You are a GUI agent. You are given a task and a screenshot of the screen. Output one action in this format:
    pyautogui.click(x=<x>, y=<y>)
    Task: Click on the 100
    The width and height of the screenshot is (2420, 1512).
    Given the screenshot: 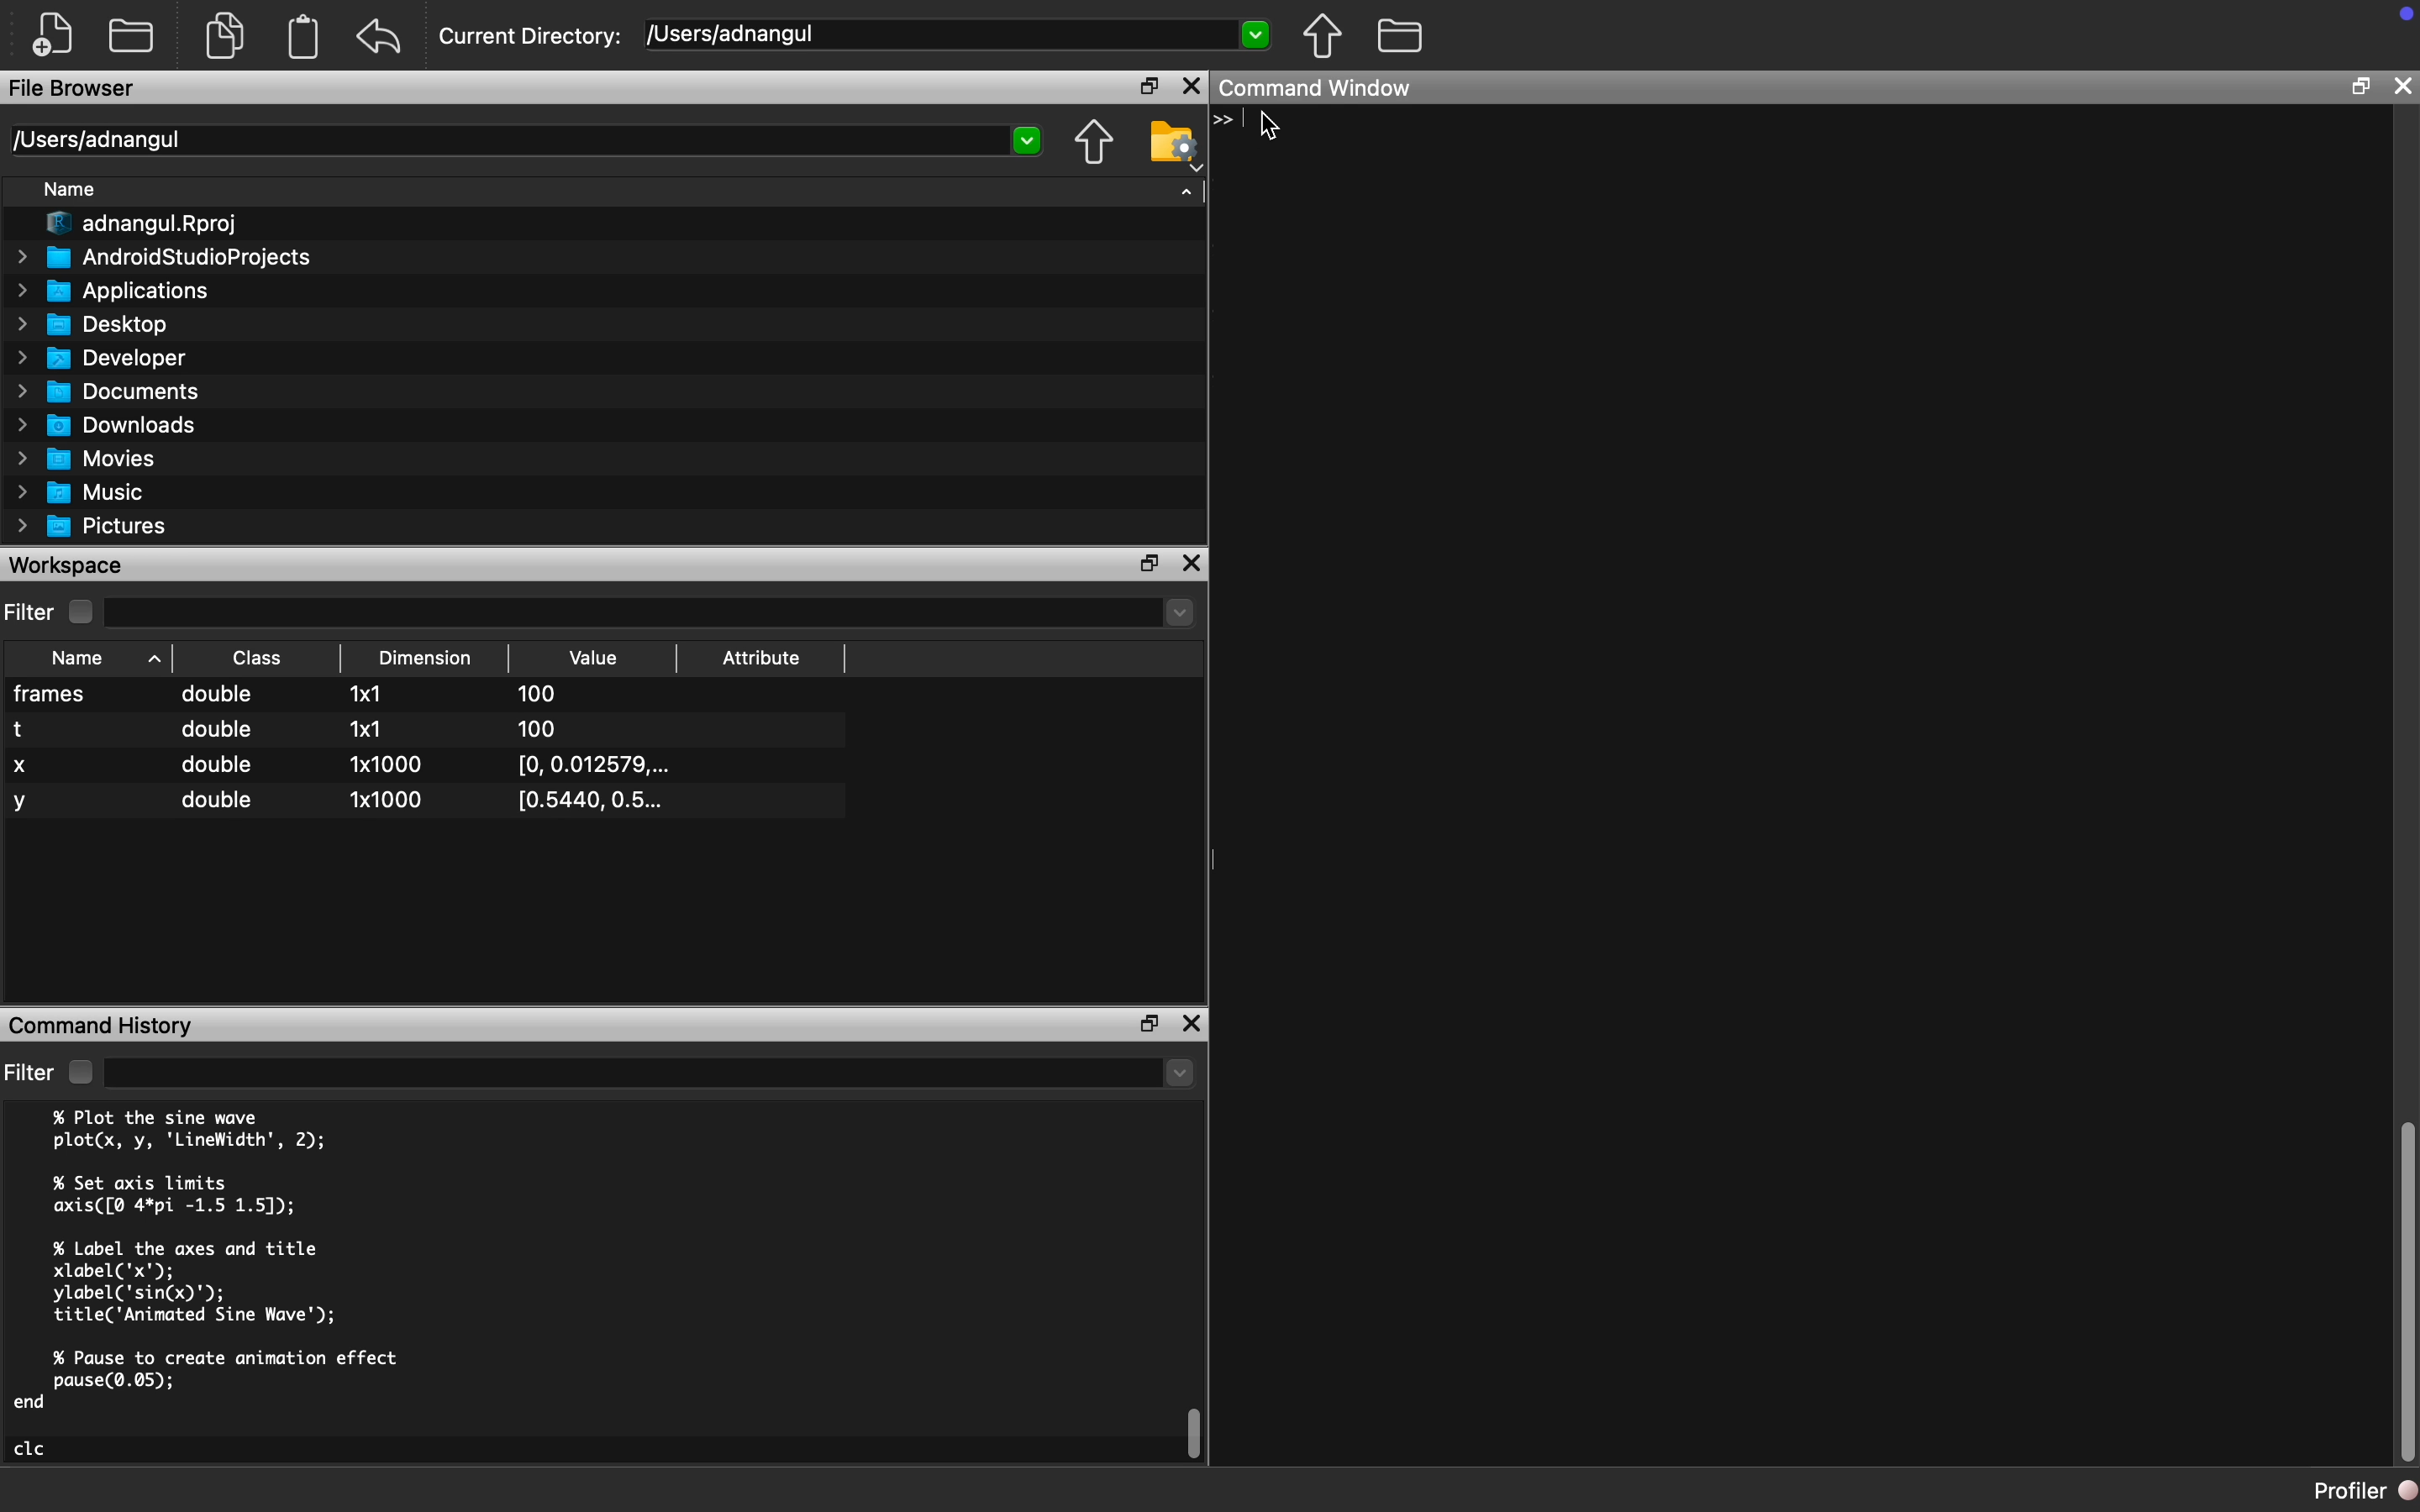 What is the action you would take?
    pyautogui.click(x=540, y=696)
    